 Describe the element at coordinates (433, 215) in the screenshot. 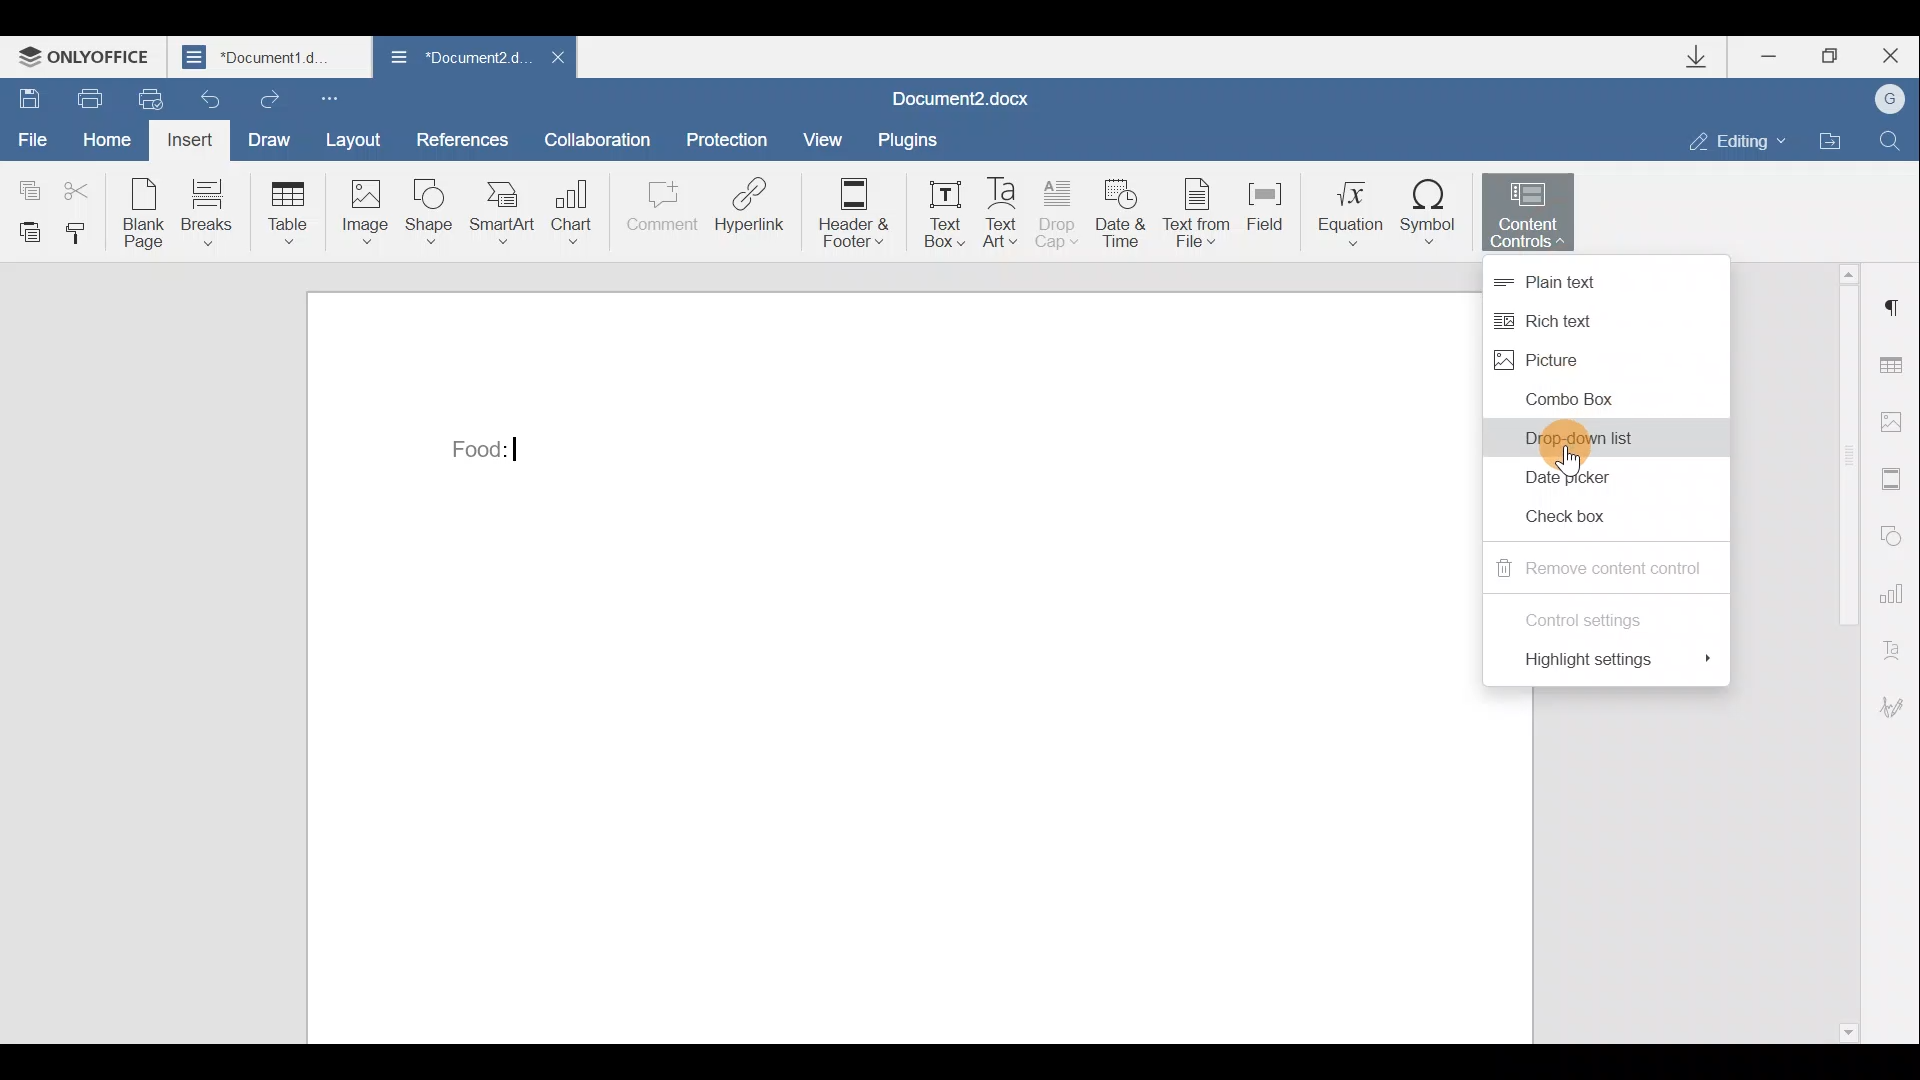

I see `Shape` at that location.